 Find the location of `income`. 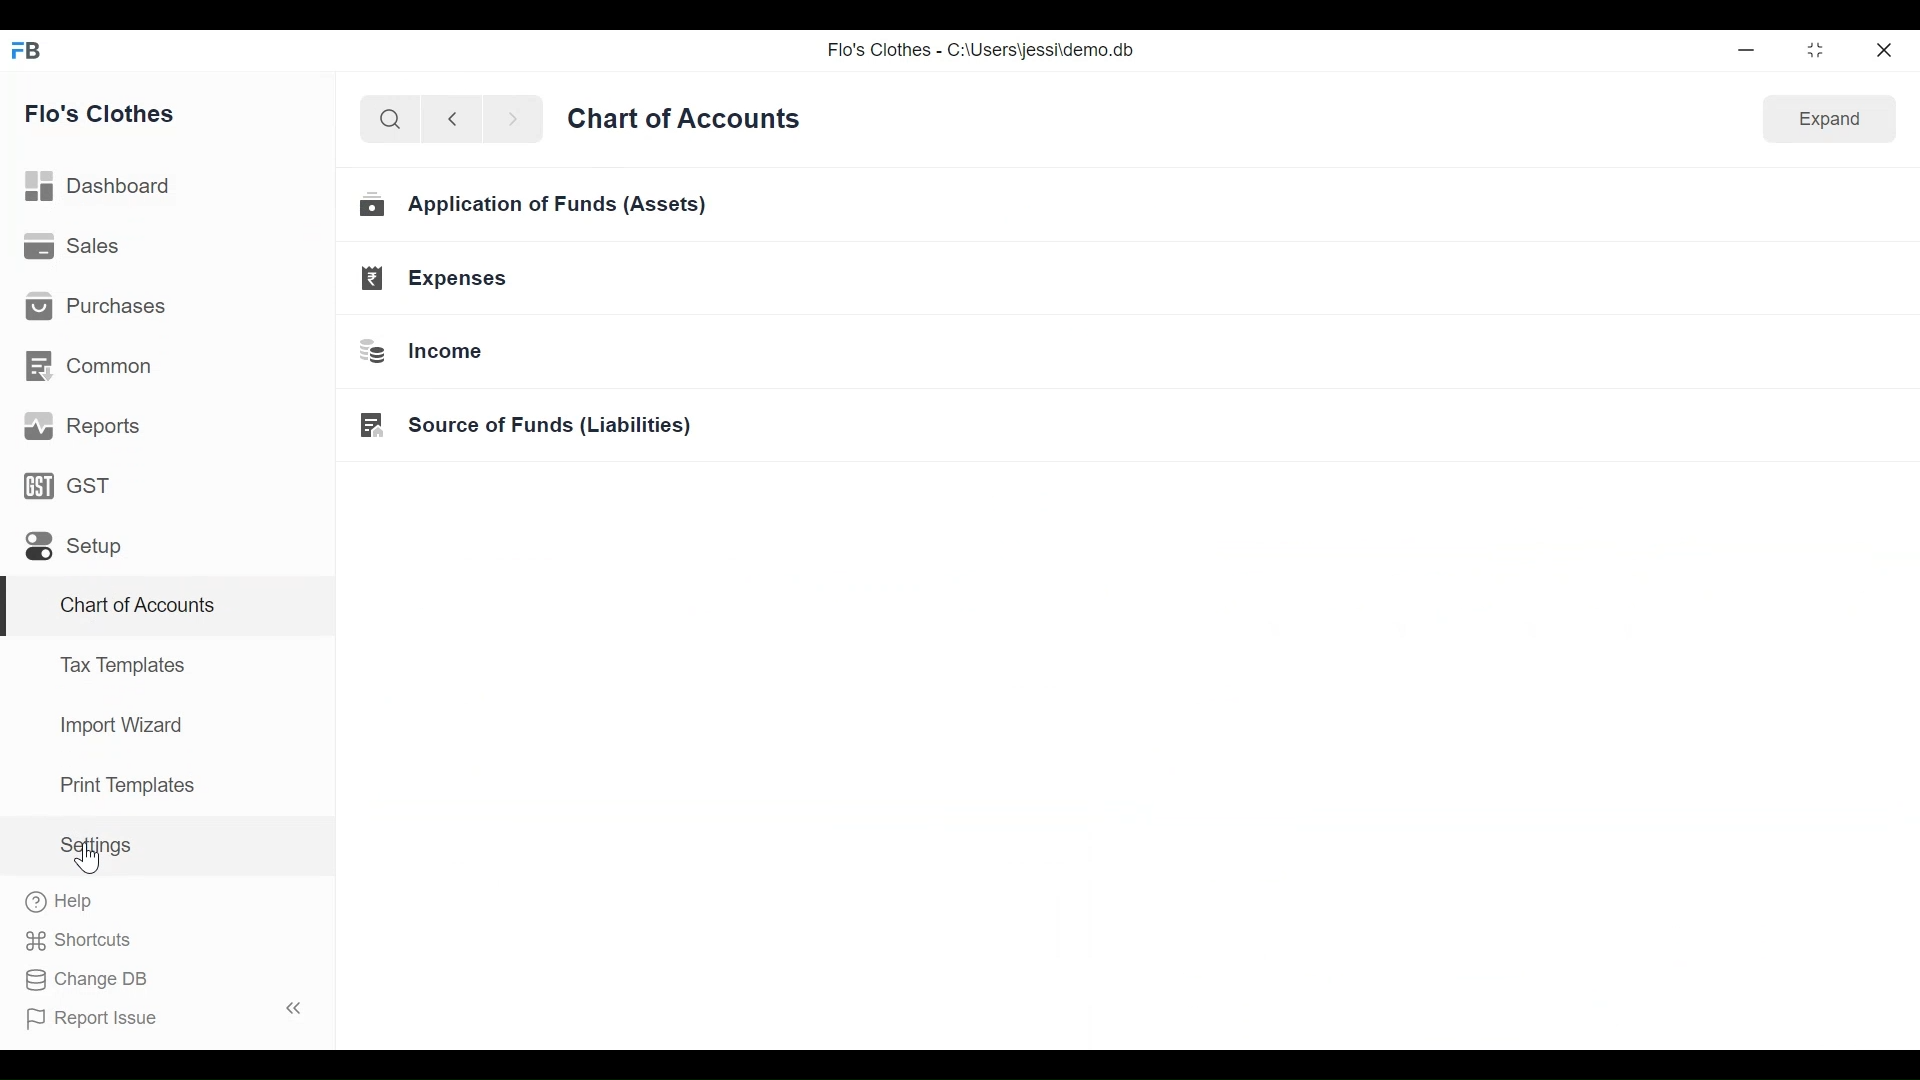

income is located at coordinates (422, 353).